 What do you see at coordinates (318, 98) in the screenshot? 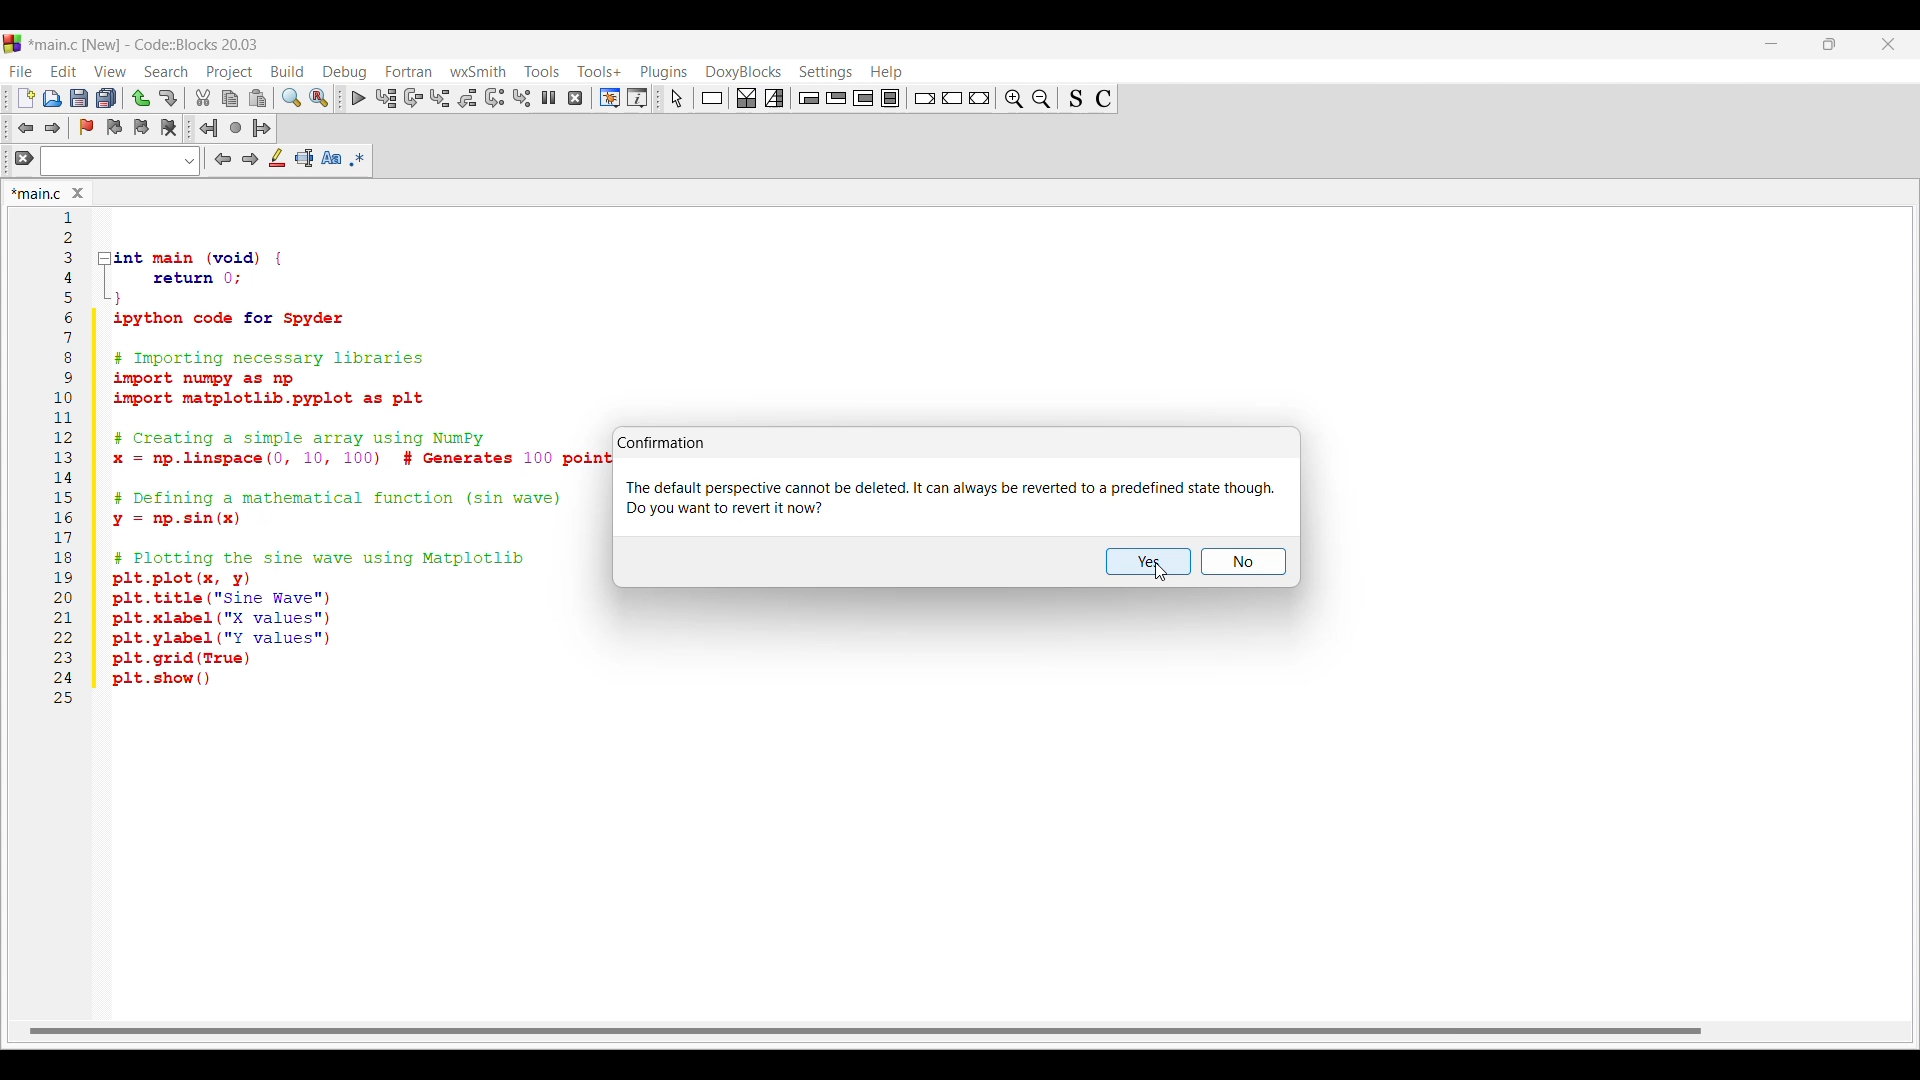
I see `Replace` at bounding box center [318, 98].